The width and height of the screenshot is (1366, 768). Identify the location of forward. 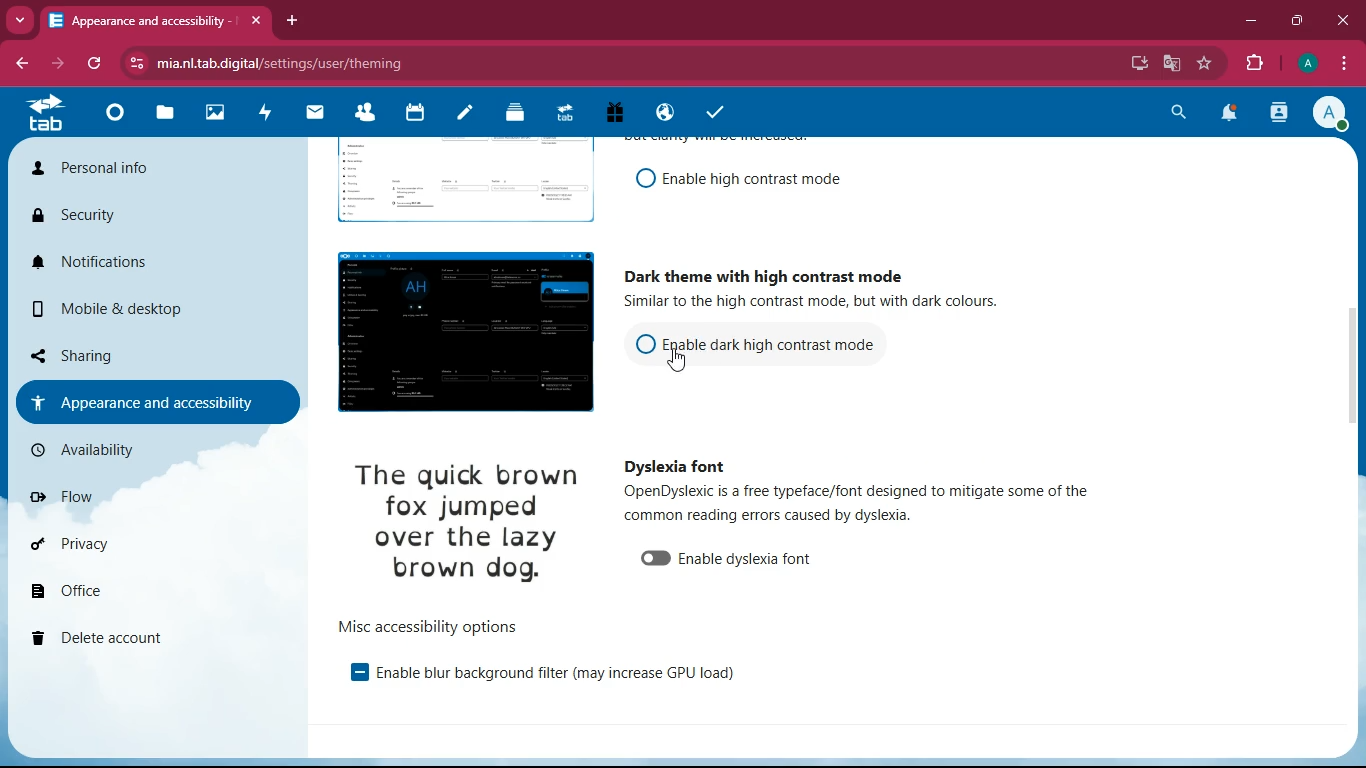
(54, 65).